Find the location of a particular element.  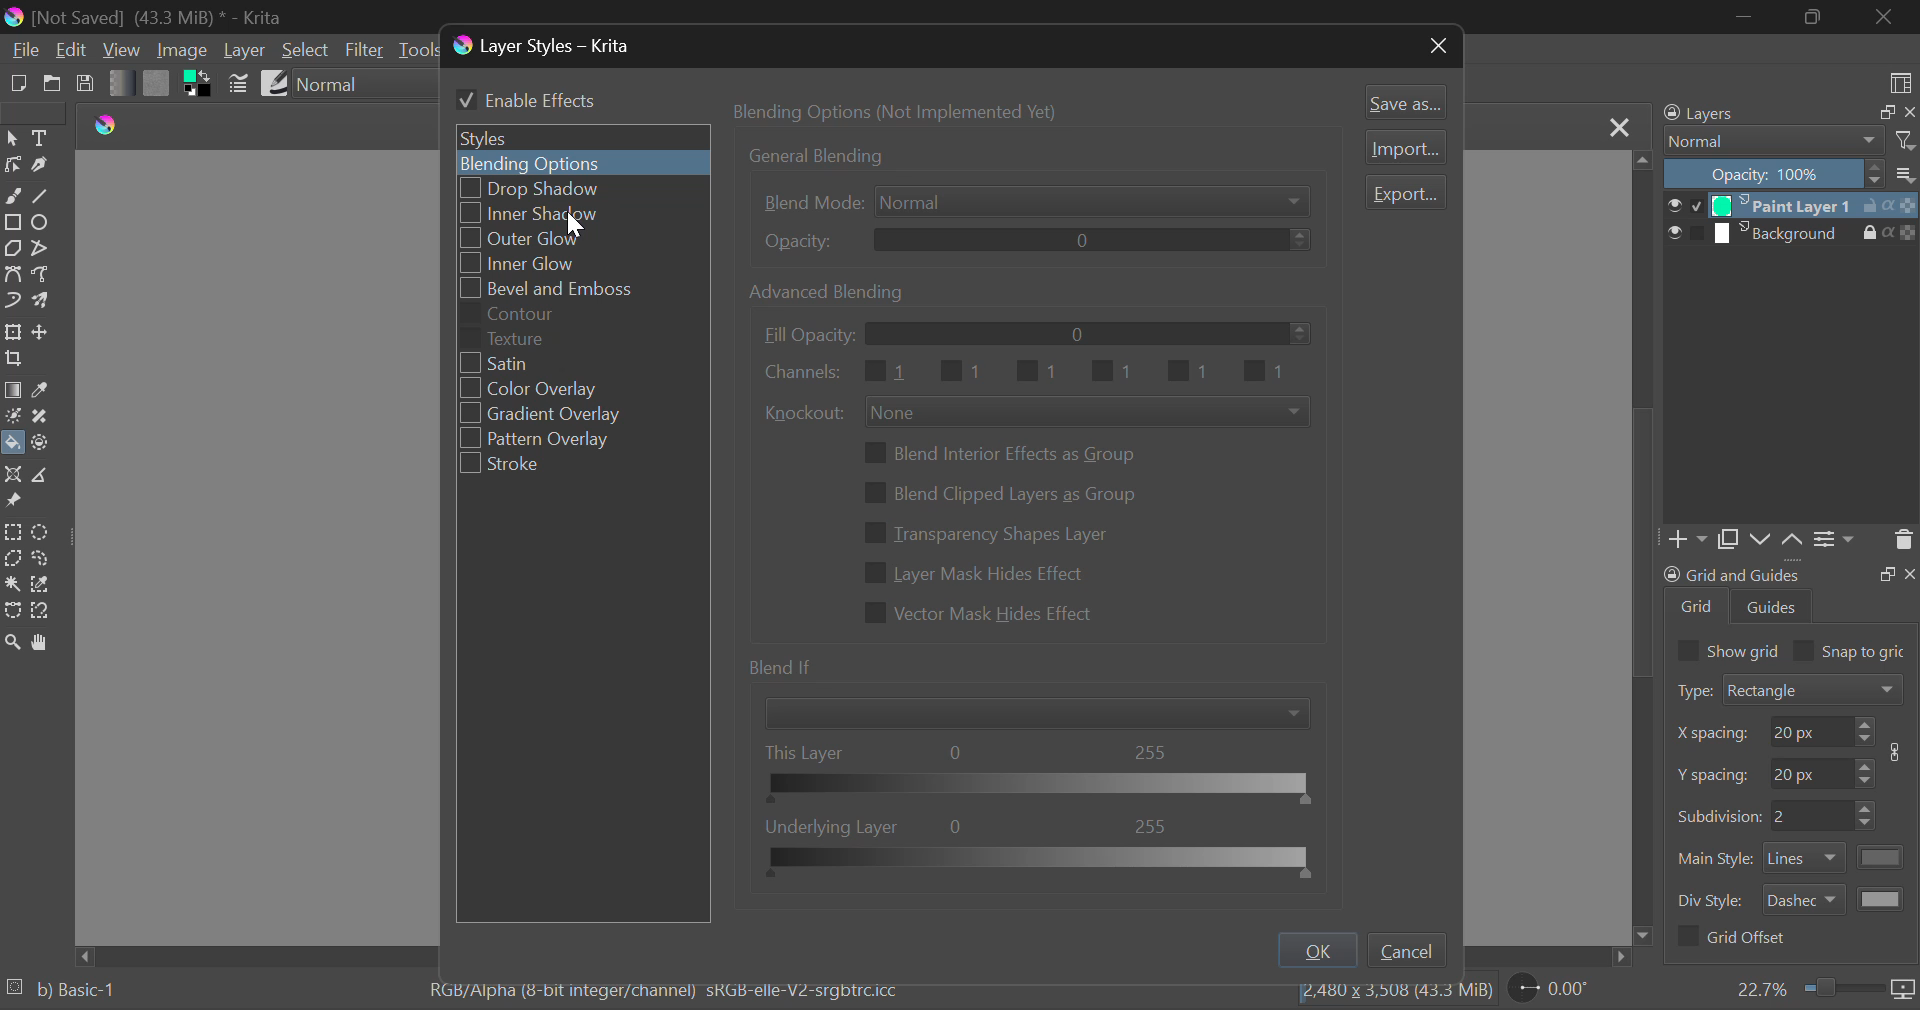

Texture is located at coordinates (574, 338).